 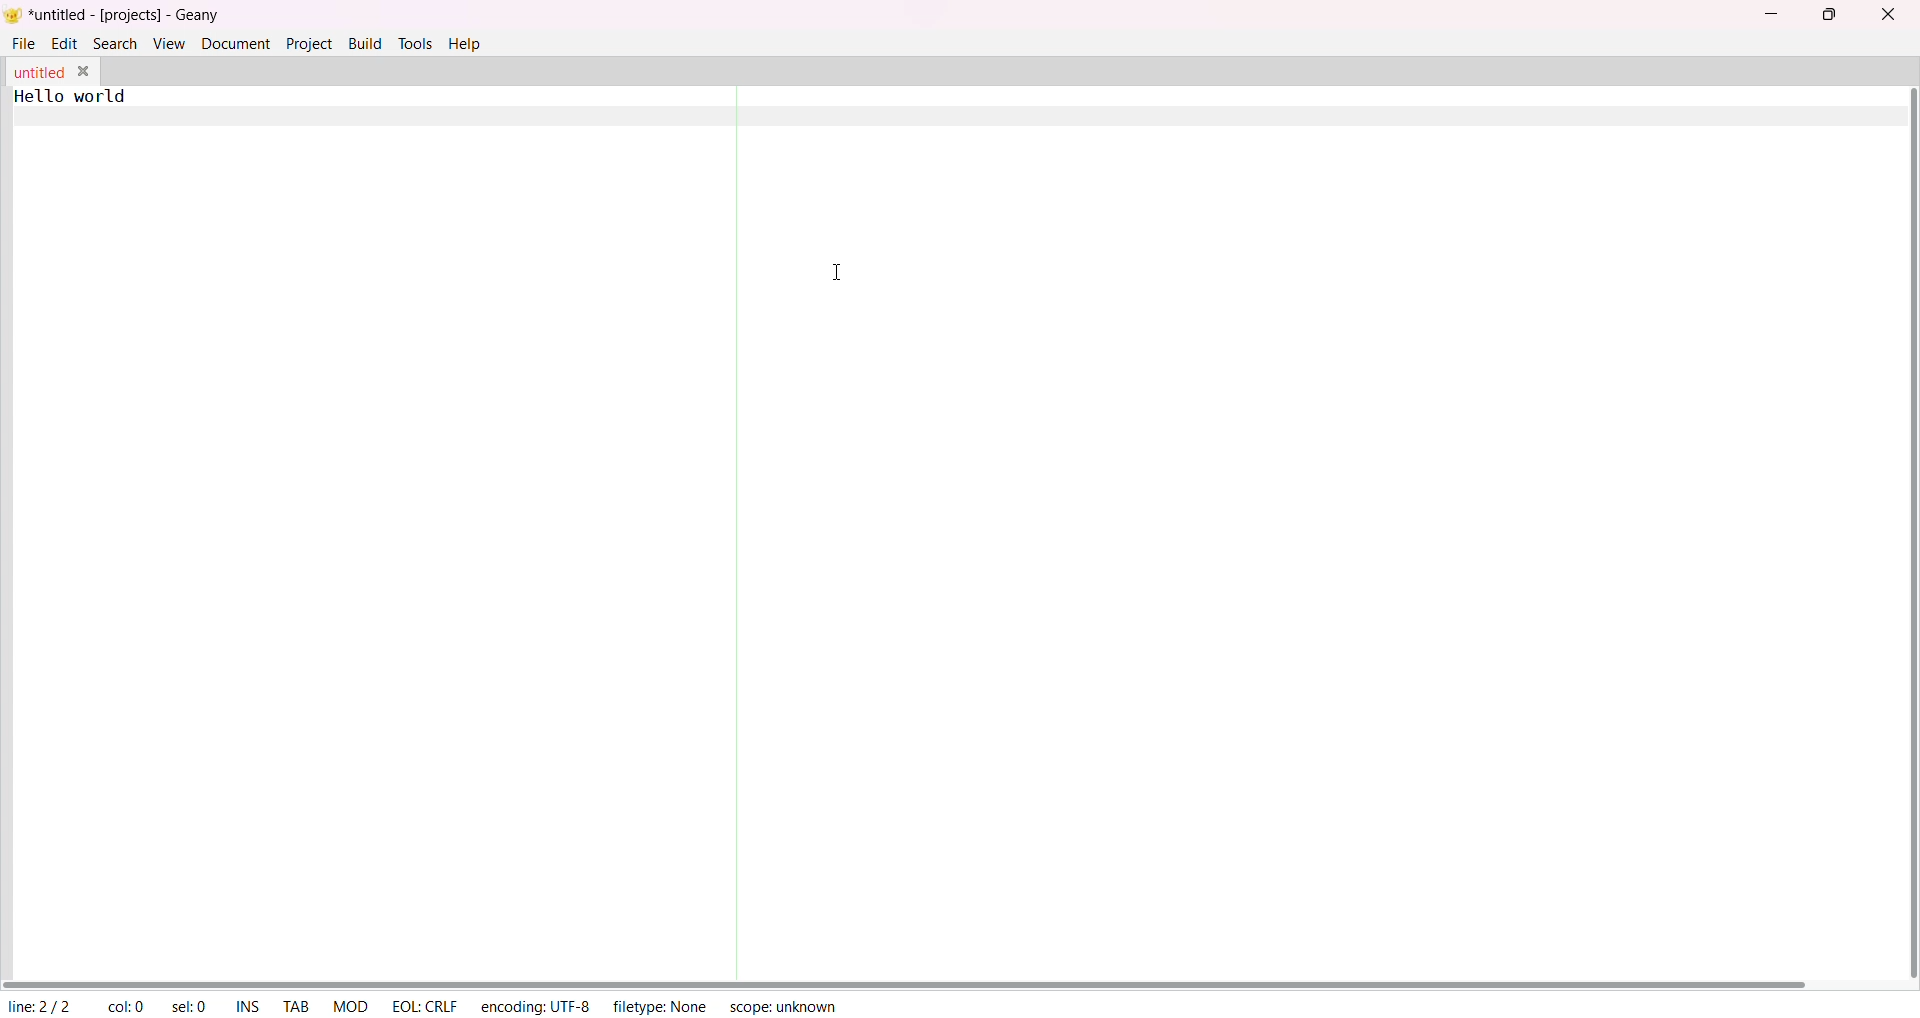 I want to click on build, so click(x=365, y=41).